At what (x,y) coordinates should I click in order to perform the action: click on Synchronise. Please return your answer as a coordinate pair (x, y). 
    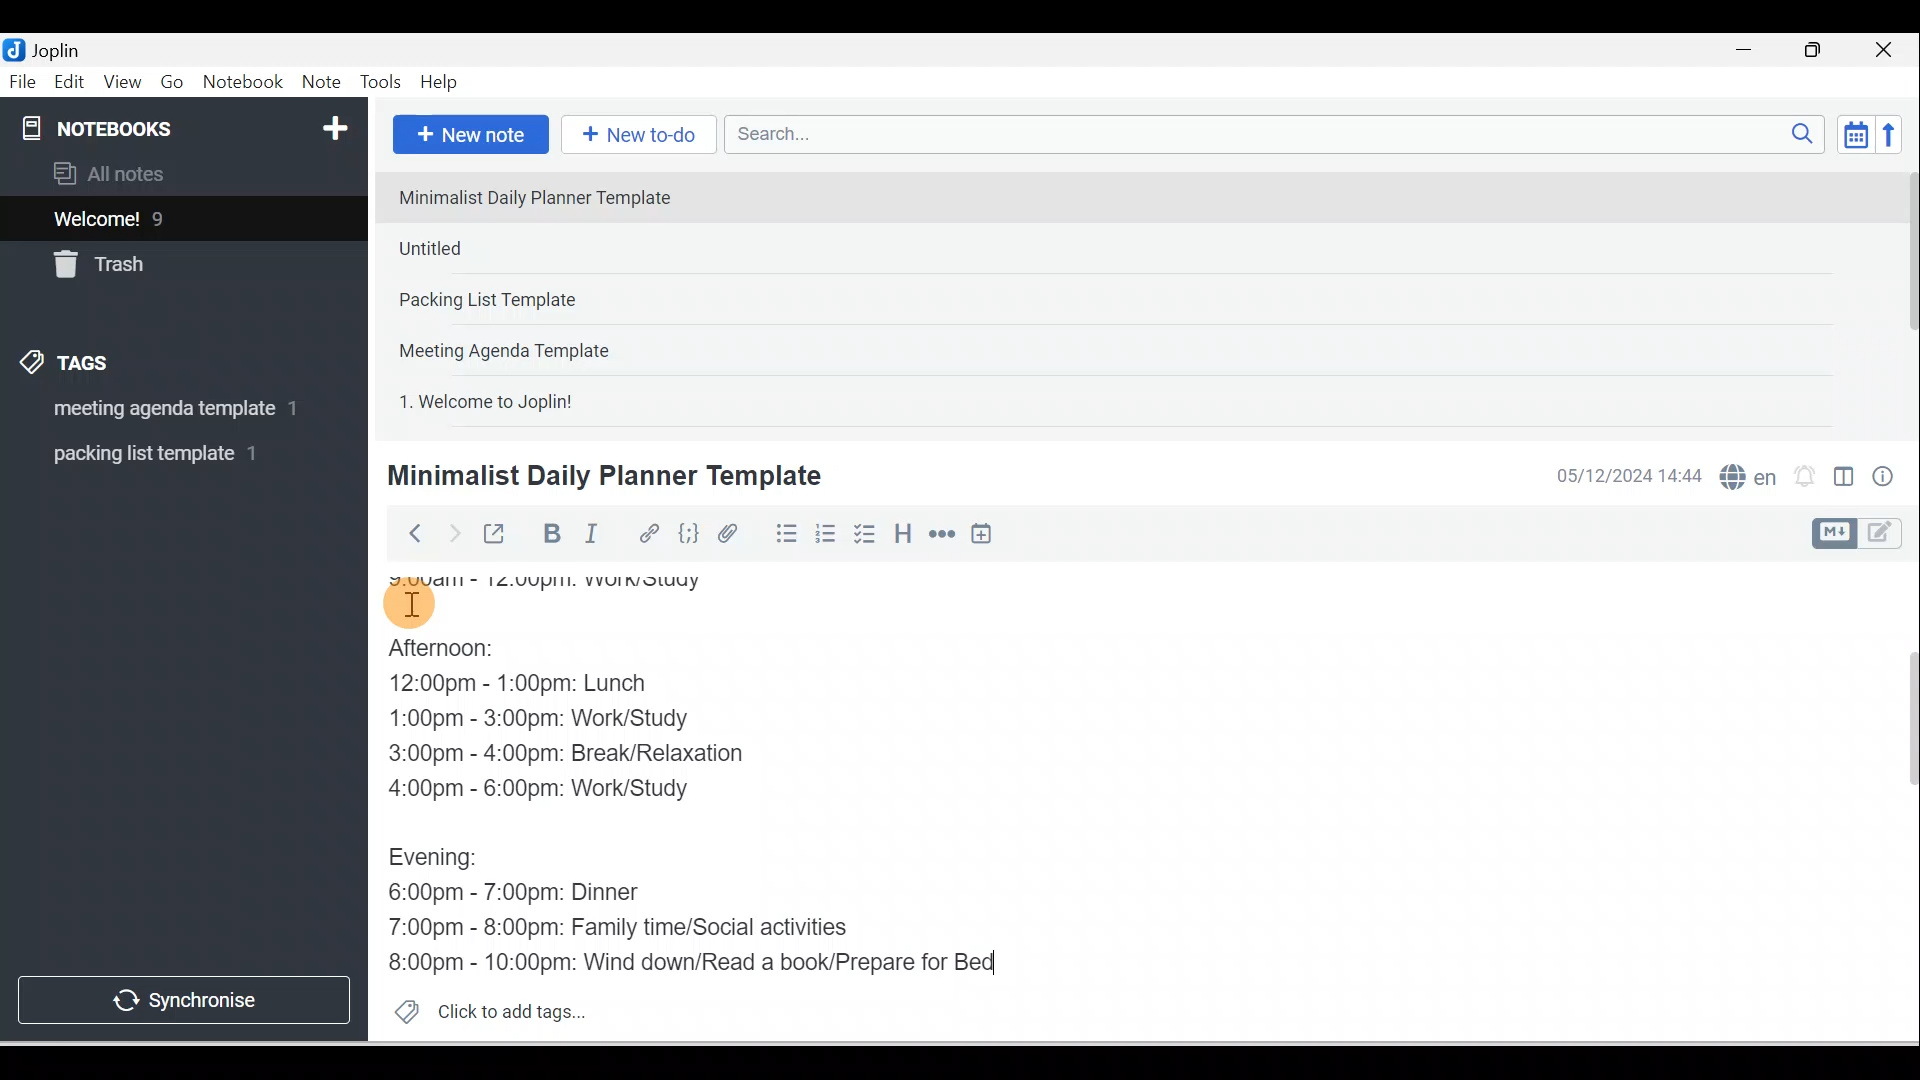
    Looking at the image, I should click on (182, 996).